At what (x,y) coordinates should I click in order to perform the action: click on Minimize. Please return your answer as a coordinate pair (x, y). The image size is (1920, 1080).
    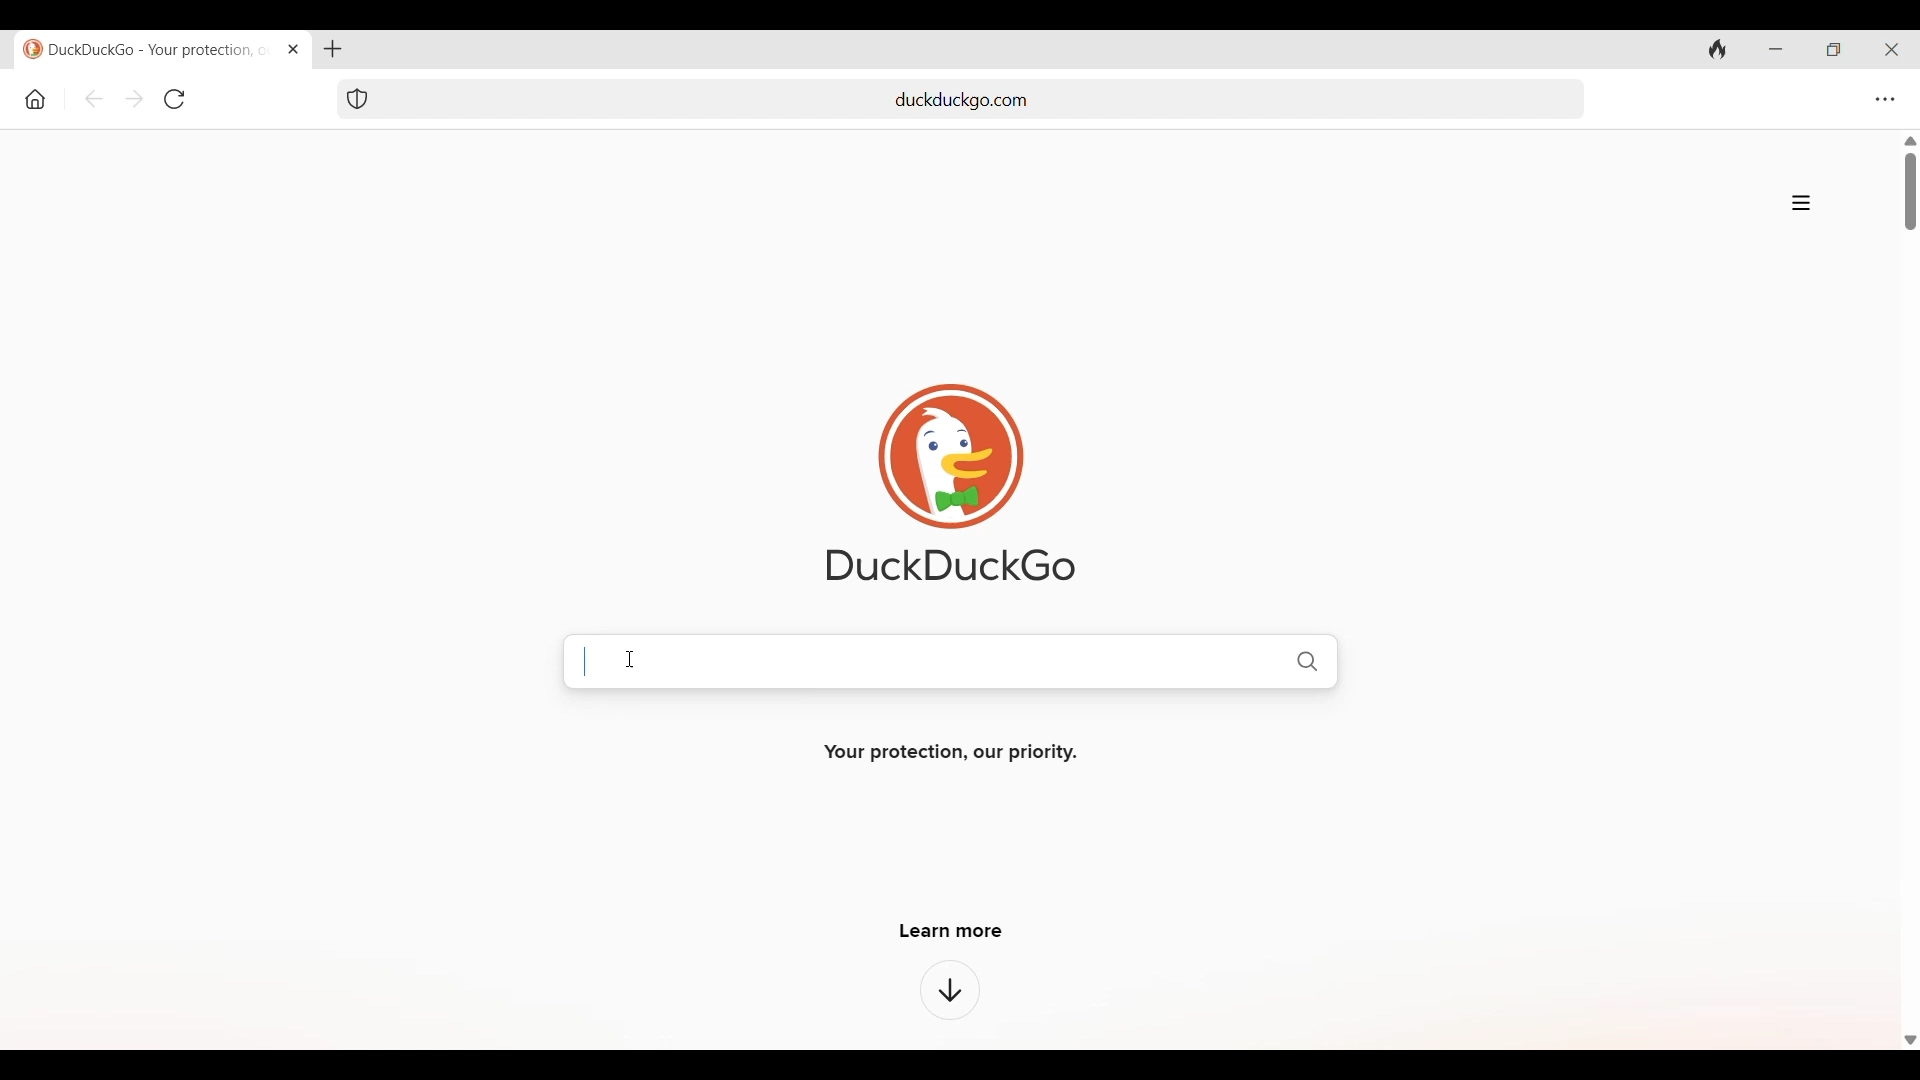
    Looking at the image, I should click on (1776, 49).